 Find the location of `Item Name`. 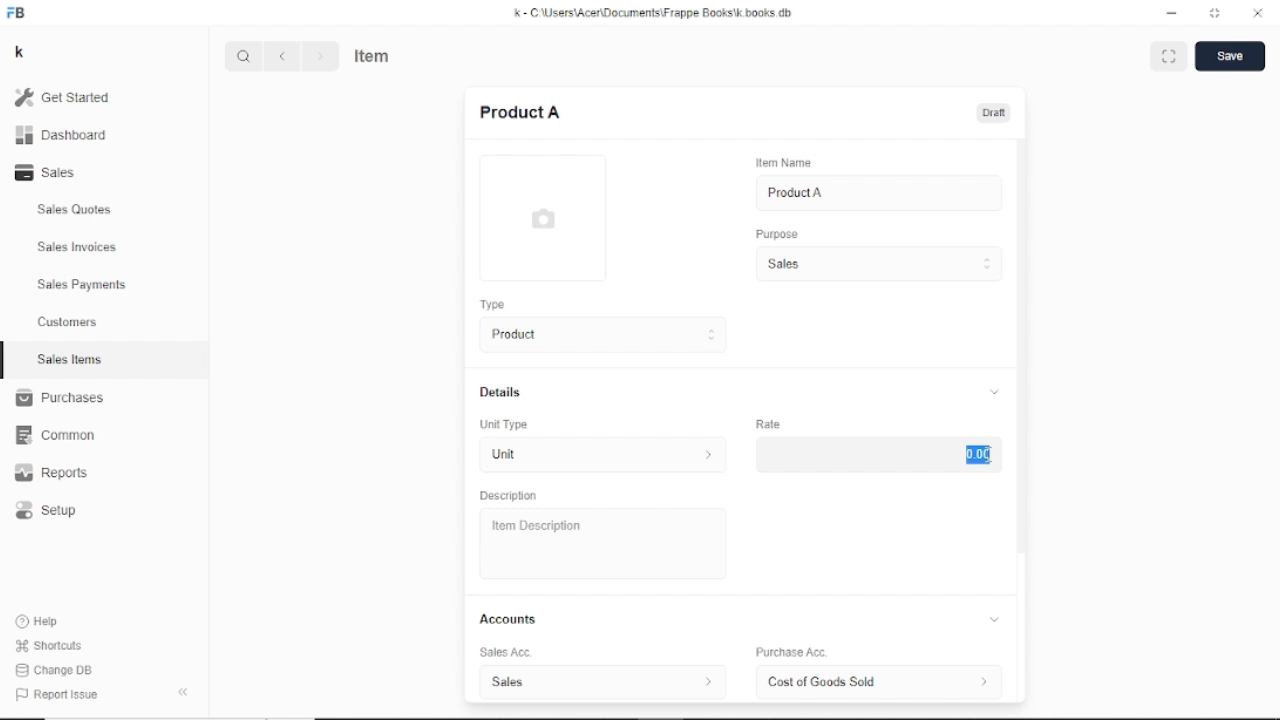

Item Name is located at coordinates (782, 163).